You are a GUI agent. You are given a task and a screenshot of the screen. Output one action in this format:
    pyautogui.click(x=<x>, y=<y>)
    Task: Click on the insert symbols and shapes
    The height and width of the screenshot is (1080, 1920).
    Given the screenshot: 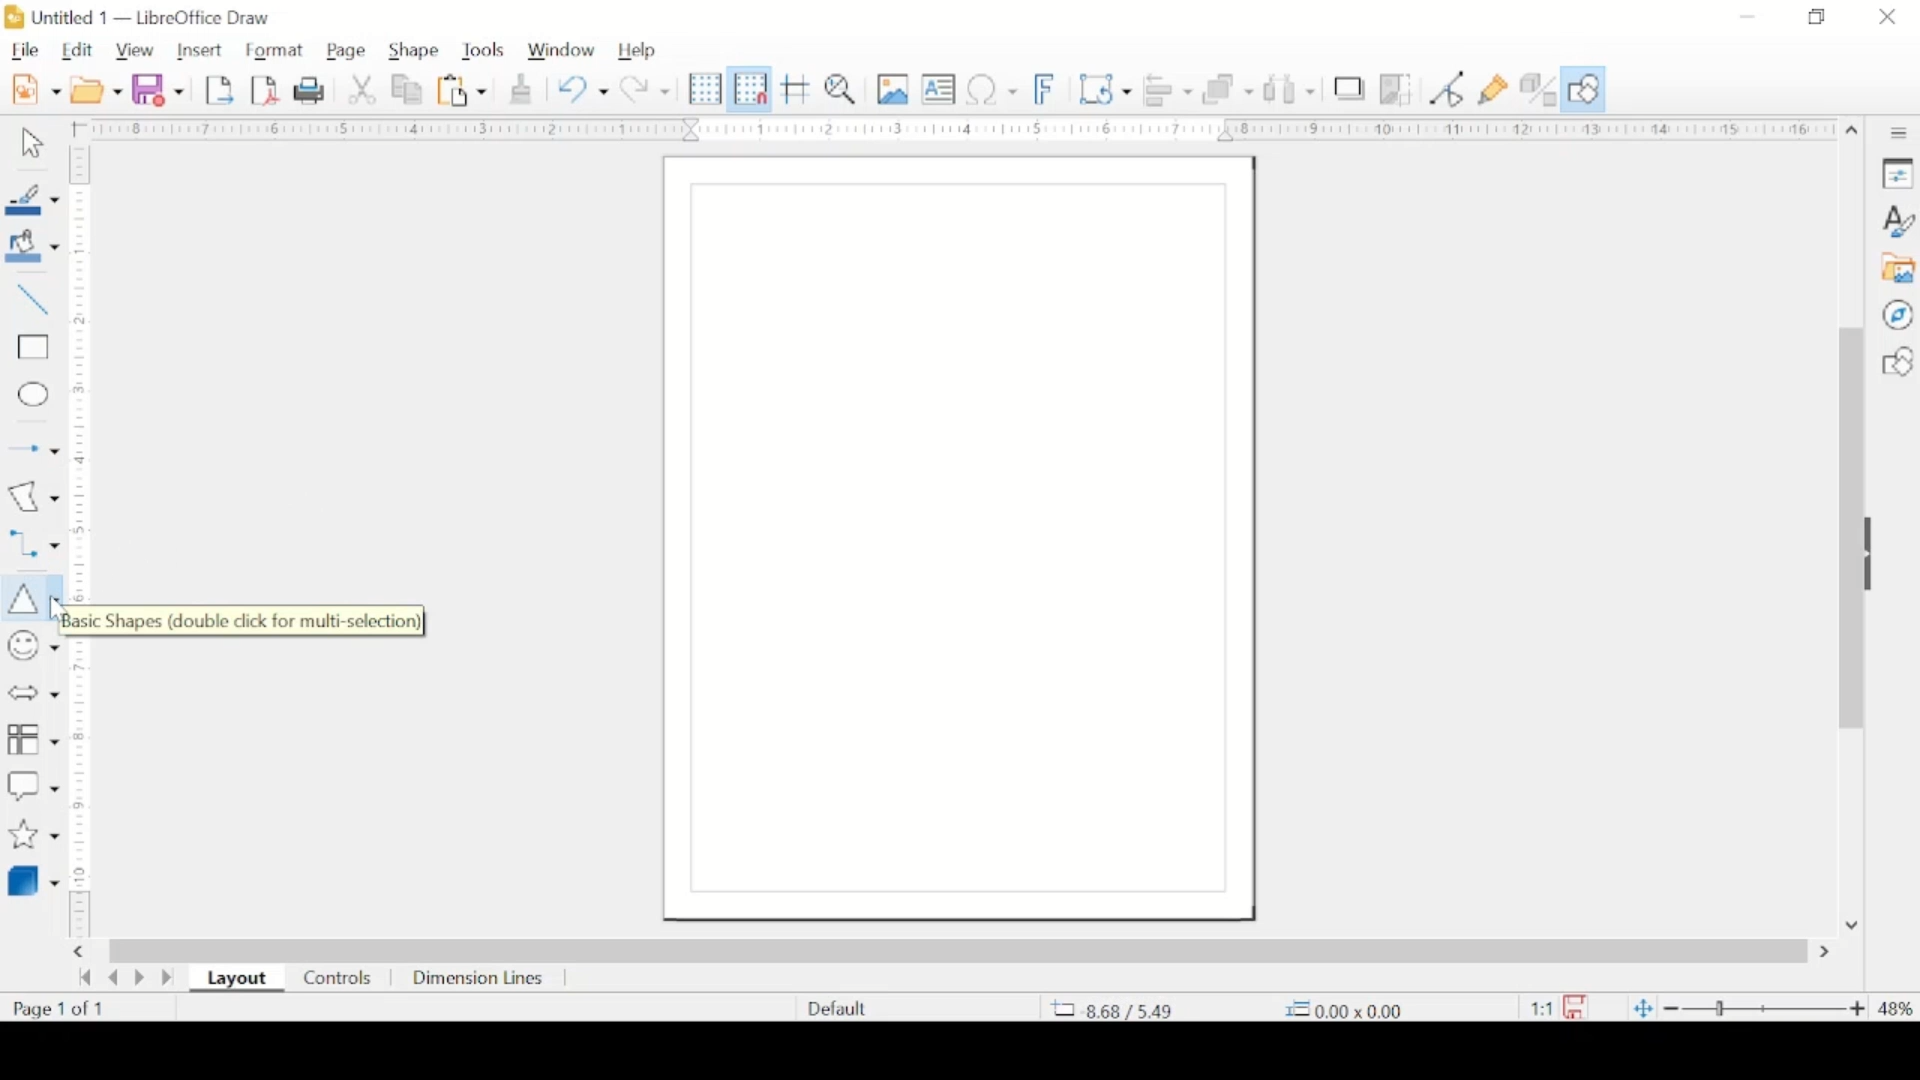 What is the action you would take?
    pyautogui.click(x=32, y=646)
    